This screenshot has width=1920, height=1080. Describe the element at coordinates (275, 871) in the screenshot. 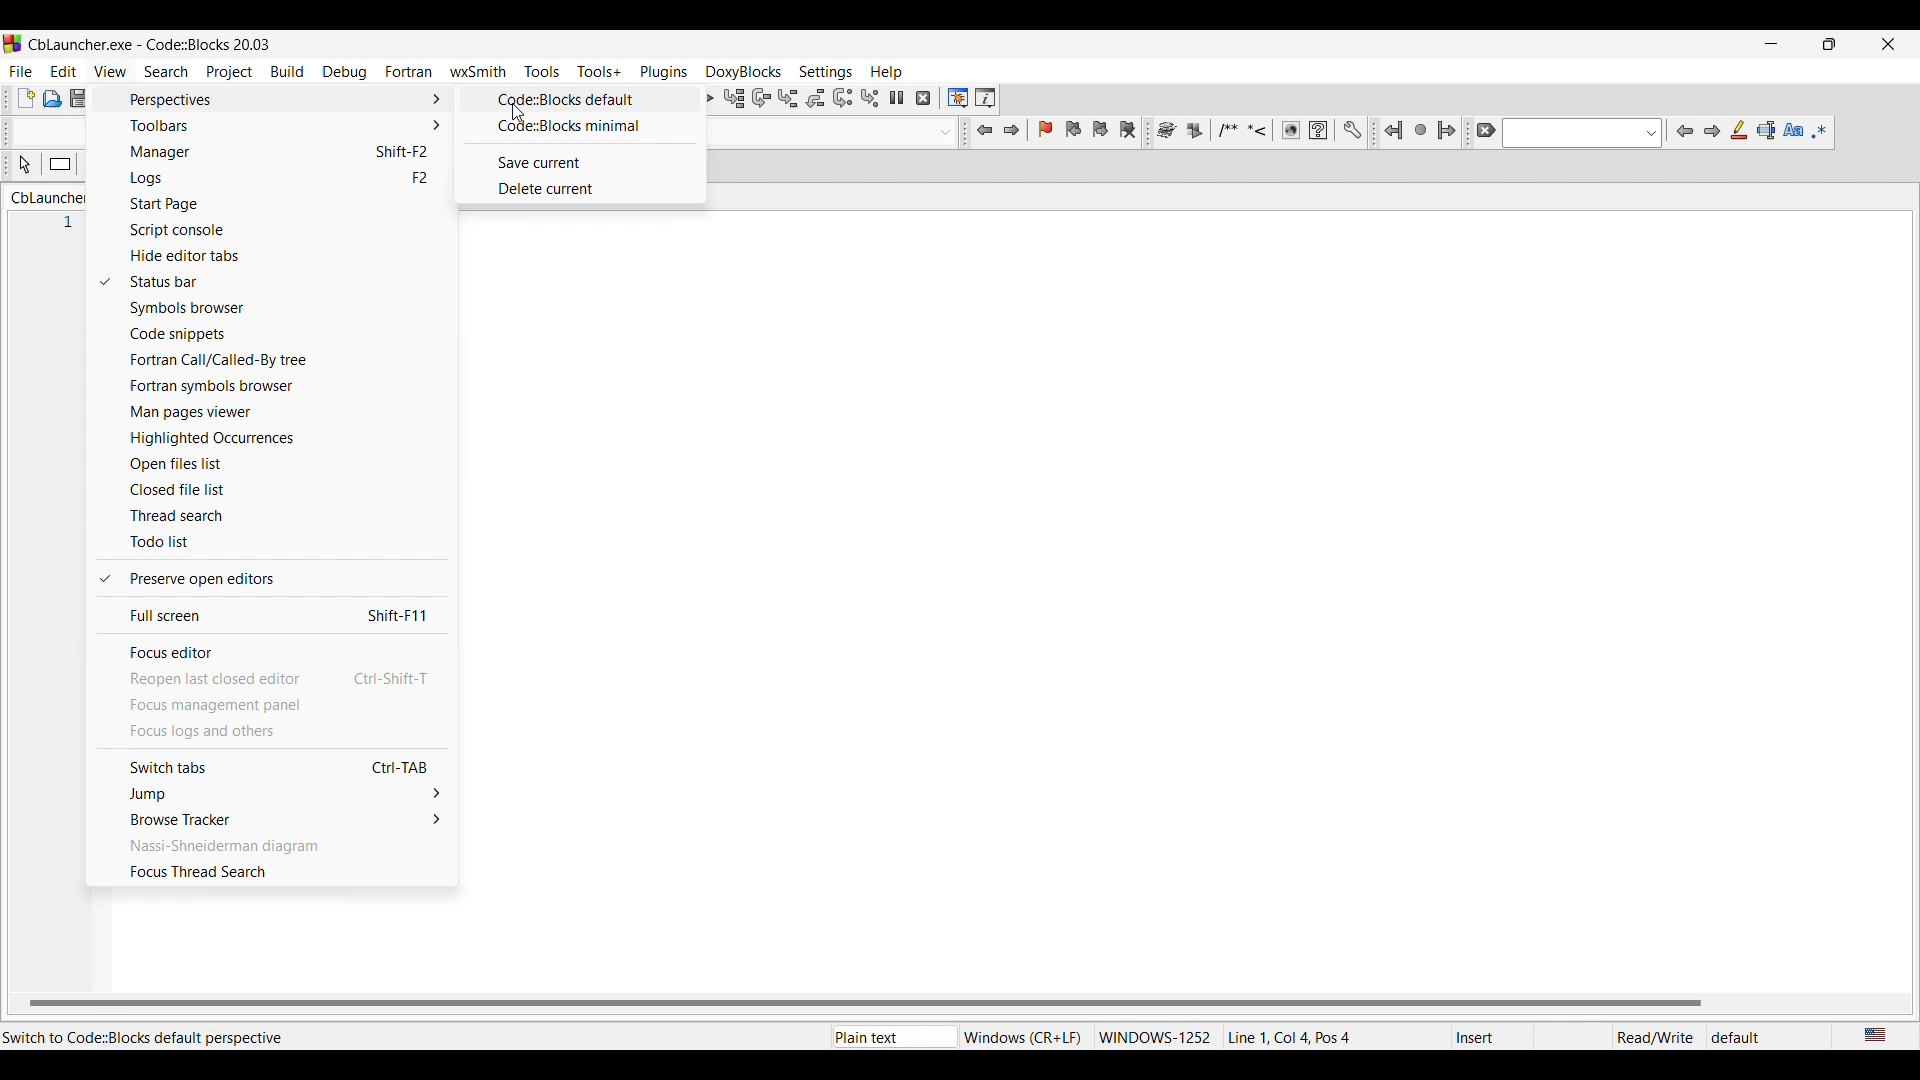

I see `Focus thread search` at that location.